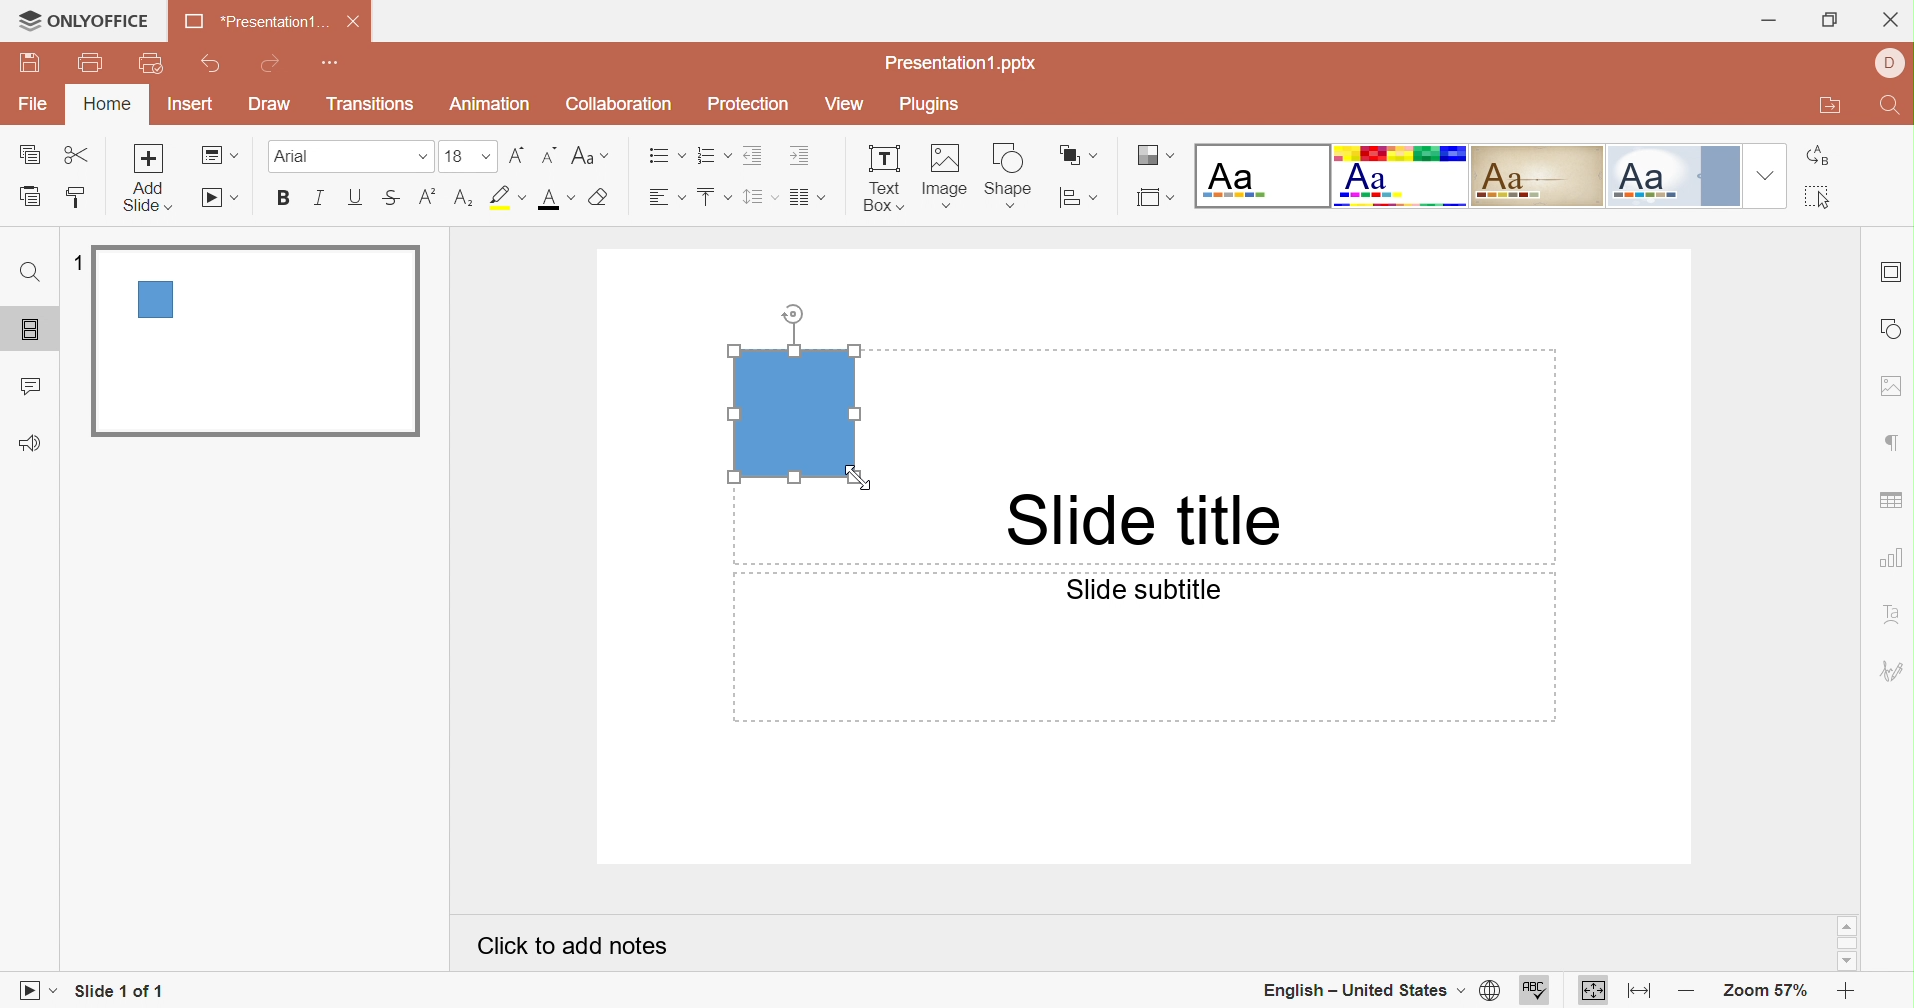 The image size is (1914, 1008). Describe the element at coordinates (256, 339) in the screenshot. I see `Slide` at that location.